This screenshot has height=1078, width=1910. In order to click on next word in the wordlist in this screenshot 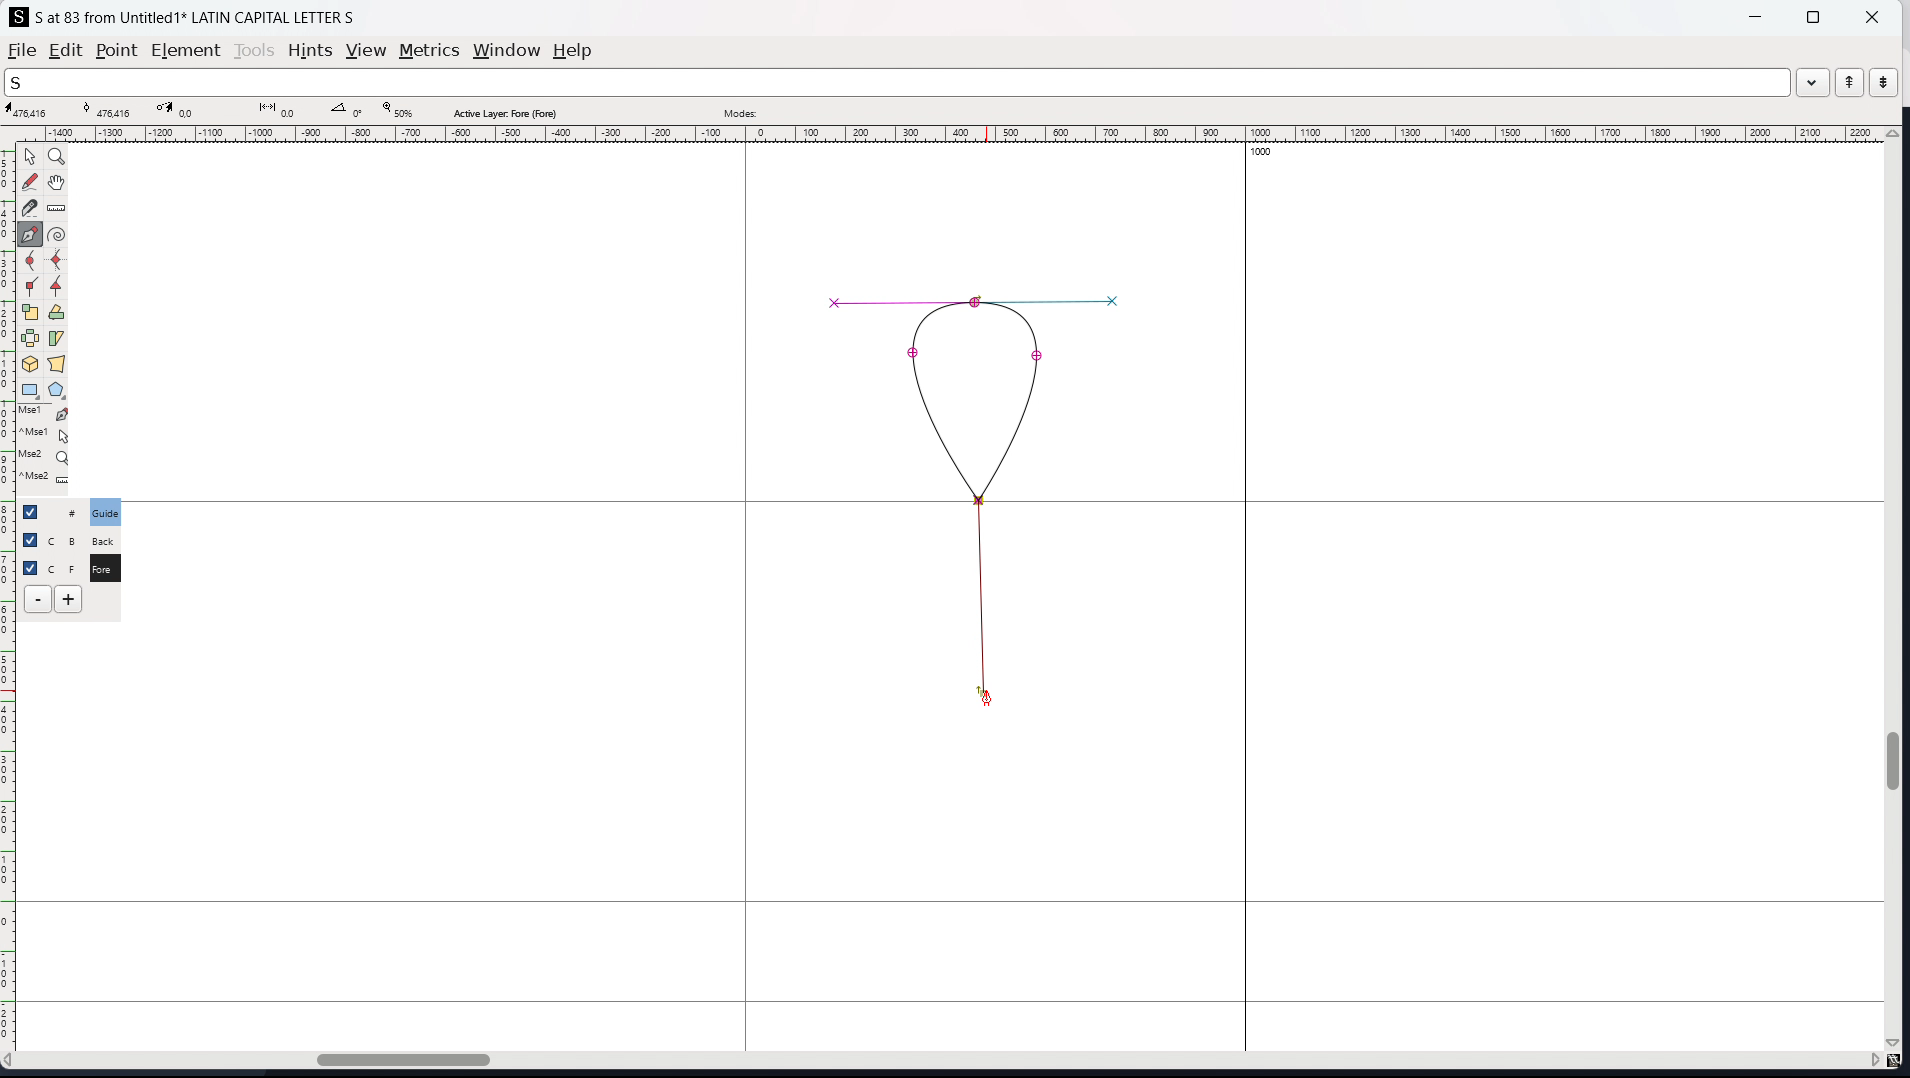, I will do `click(1883, 81)`.